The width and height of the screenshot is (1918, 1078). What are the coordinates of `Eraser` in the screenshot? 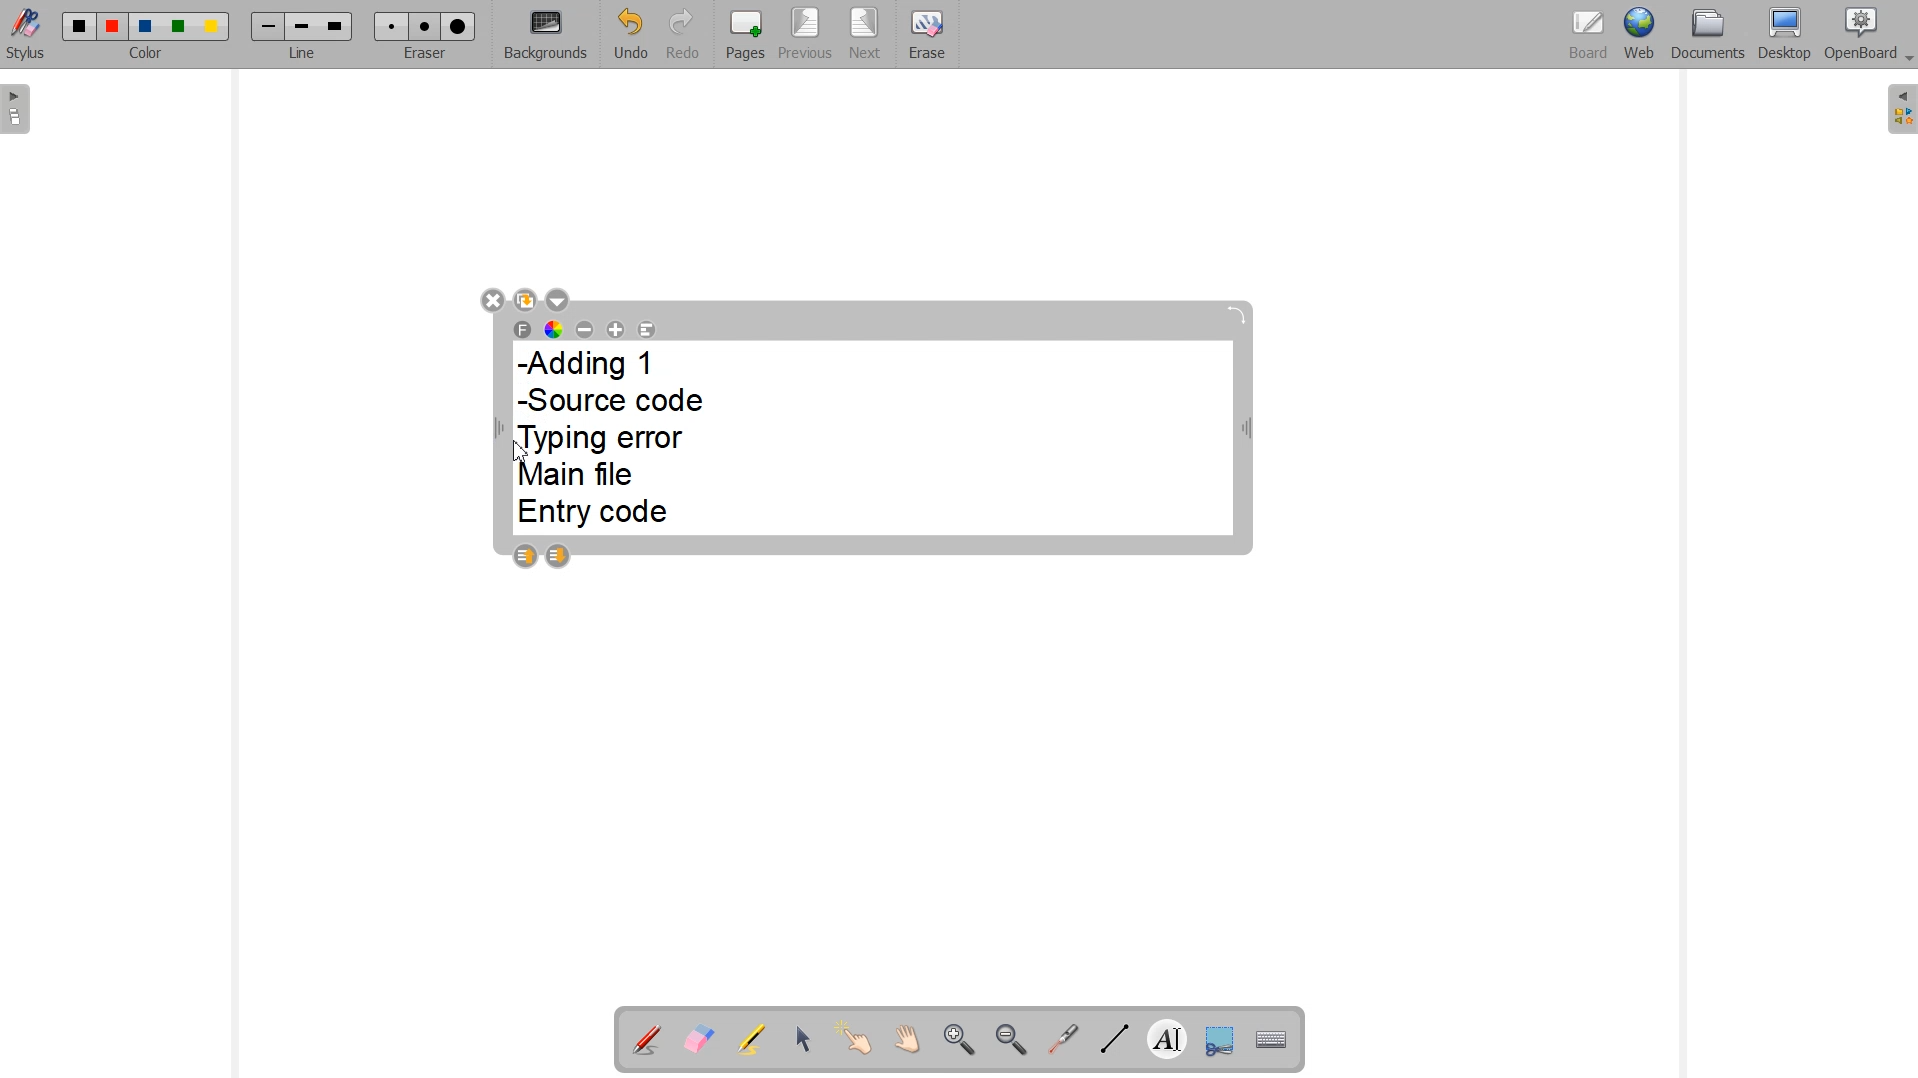 It's located at (423, 54).